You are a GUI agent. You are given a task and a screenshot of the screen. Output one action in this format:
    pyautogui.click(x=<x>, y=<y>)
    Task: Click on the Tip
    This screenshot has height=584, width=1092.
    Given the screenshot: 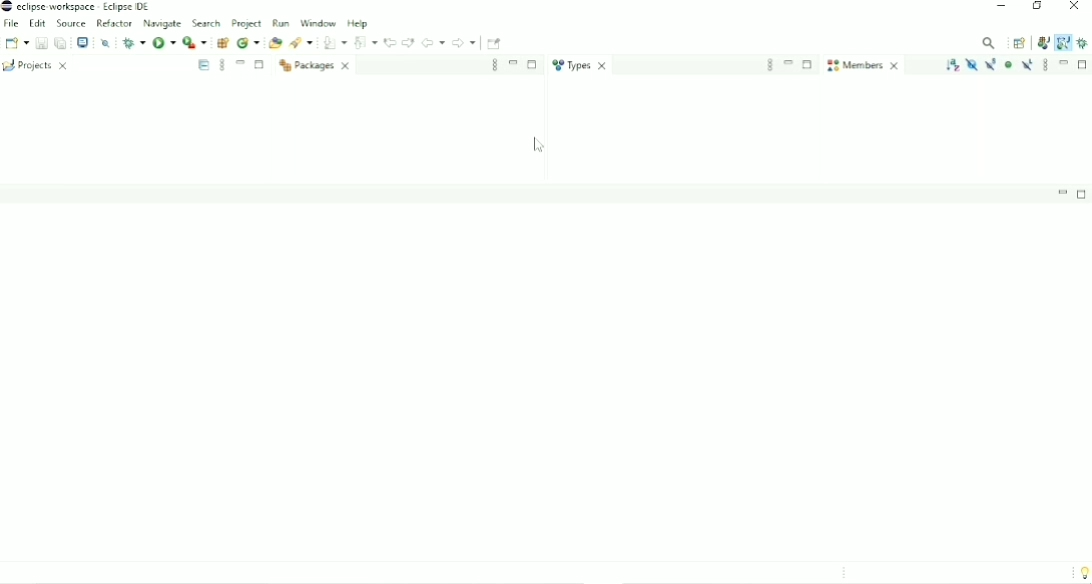 What is the action you would take?
    pyautogui.click(x=1081, y=572)
    